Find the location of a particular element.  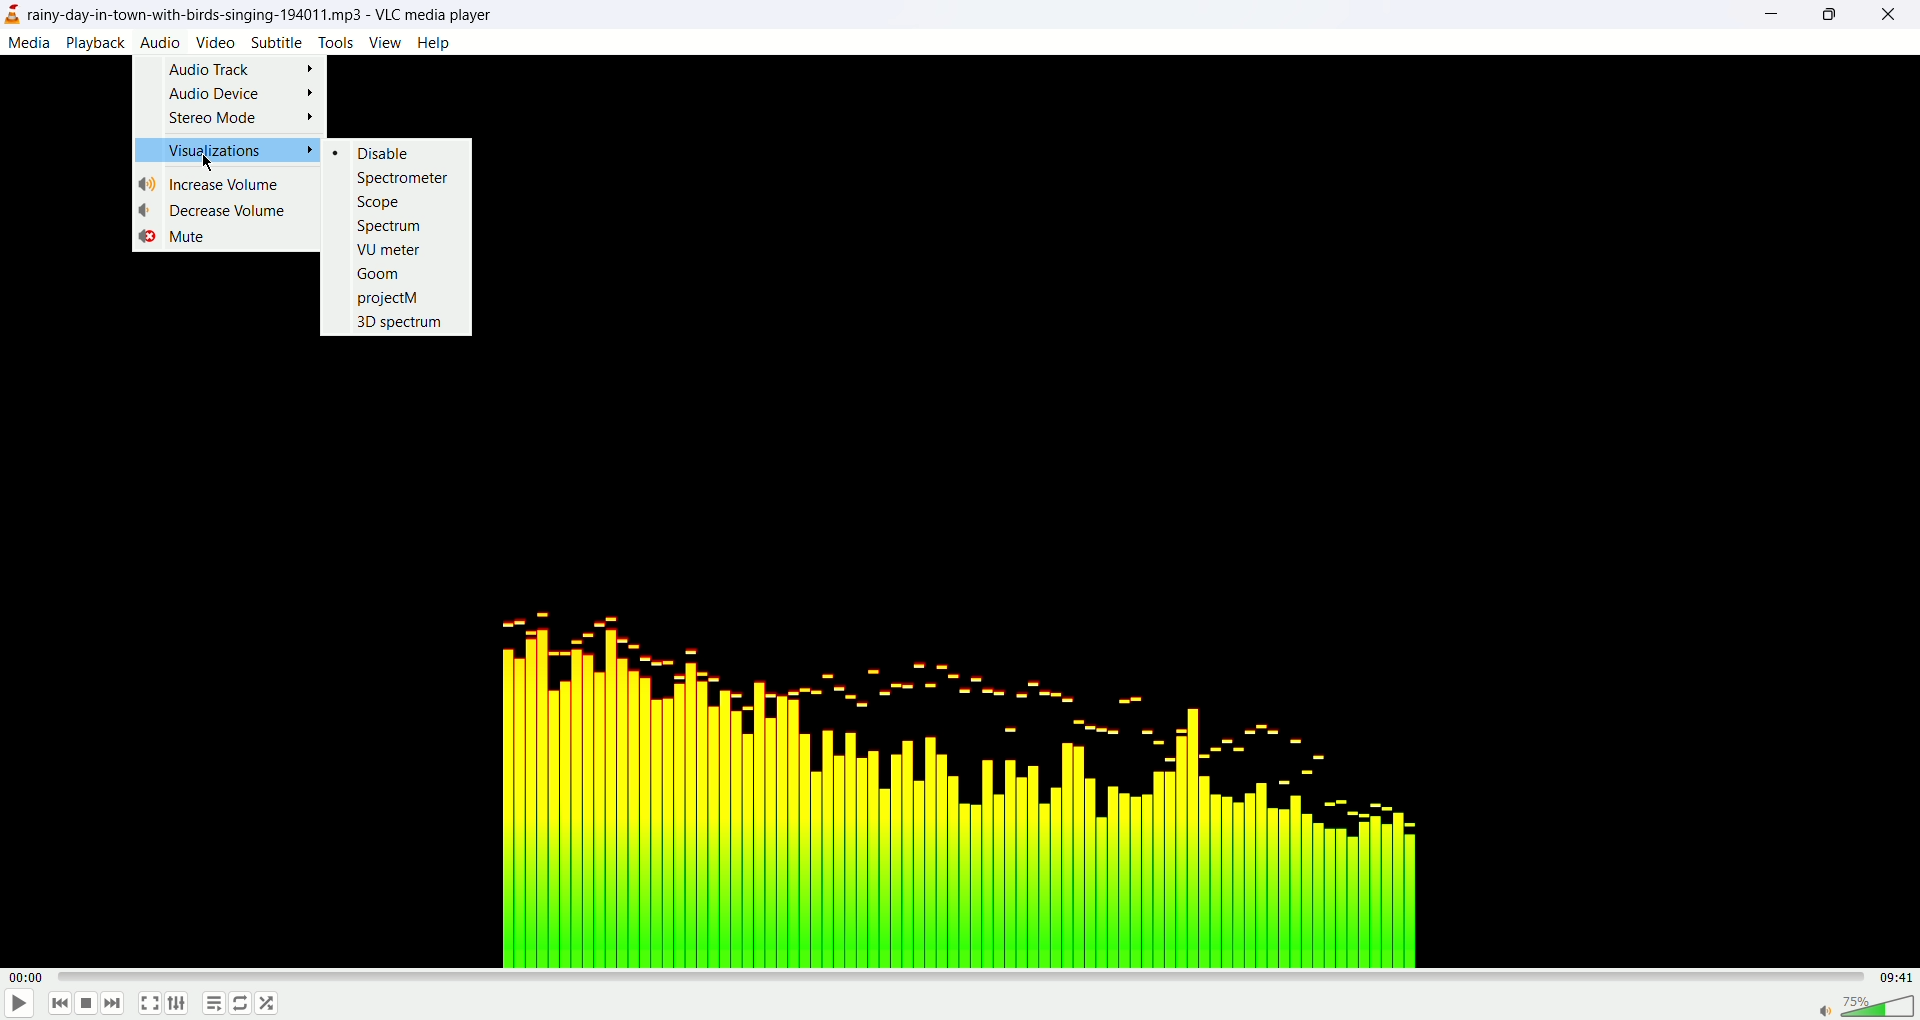

previous is located at coordinates (58, 1003).